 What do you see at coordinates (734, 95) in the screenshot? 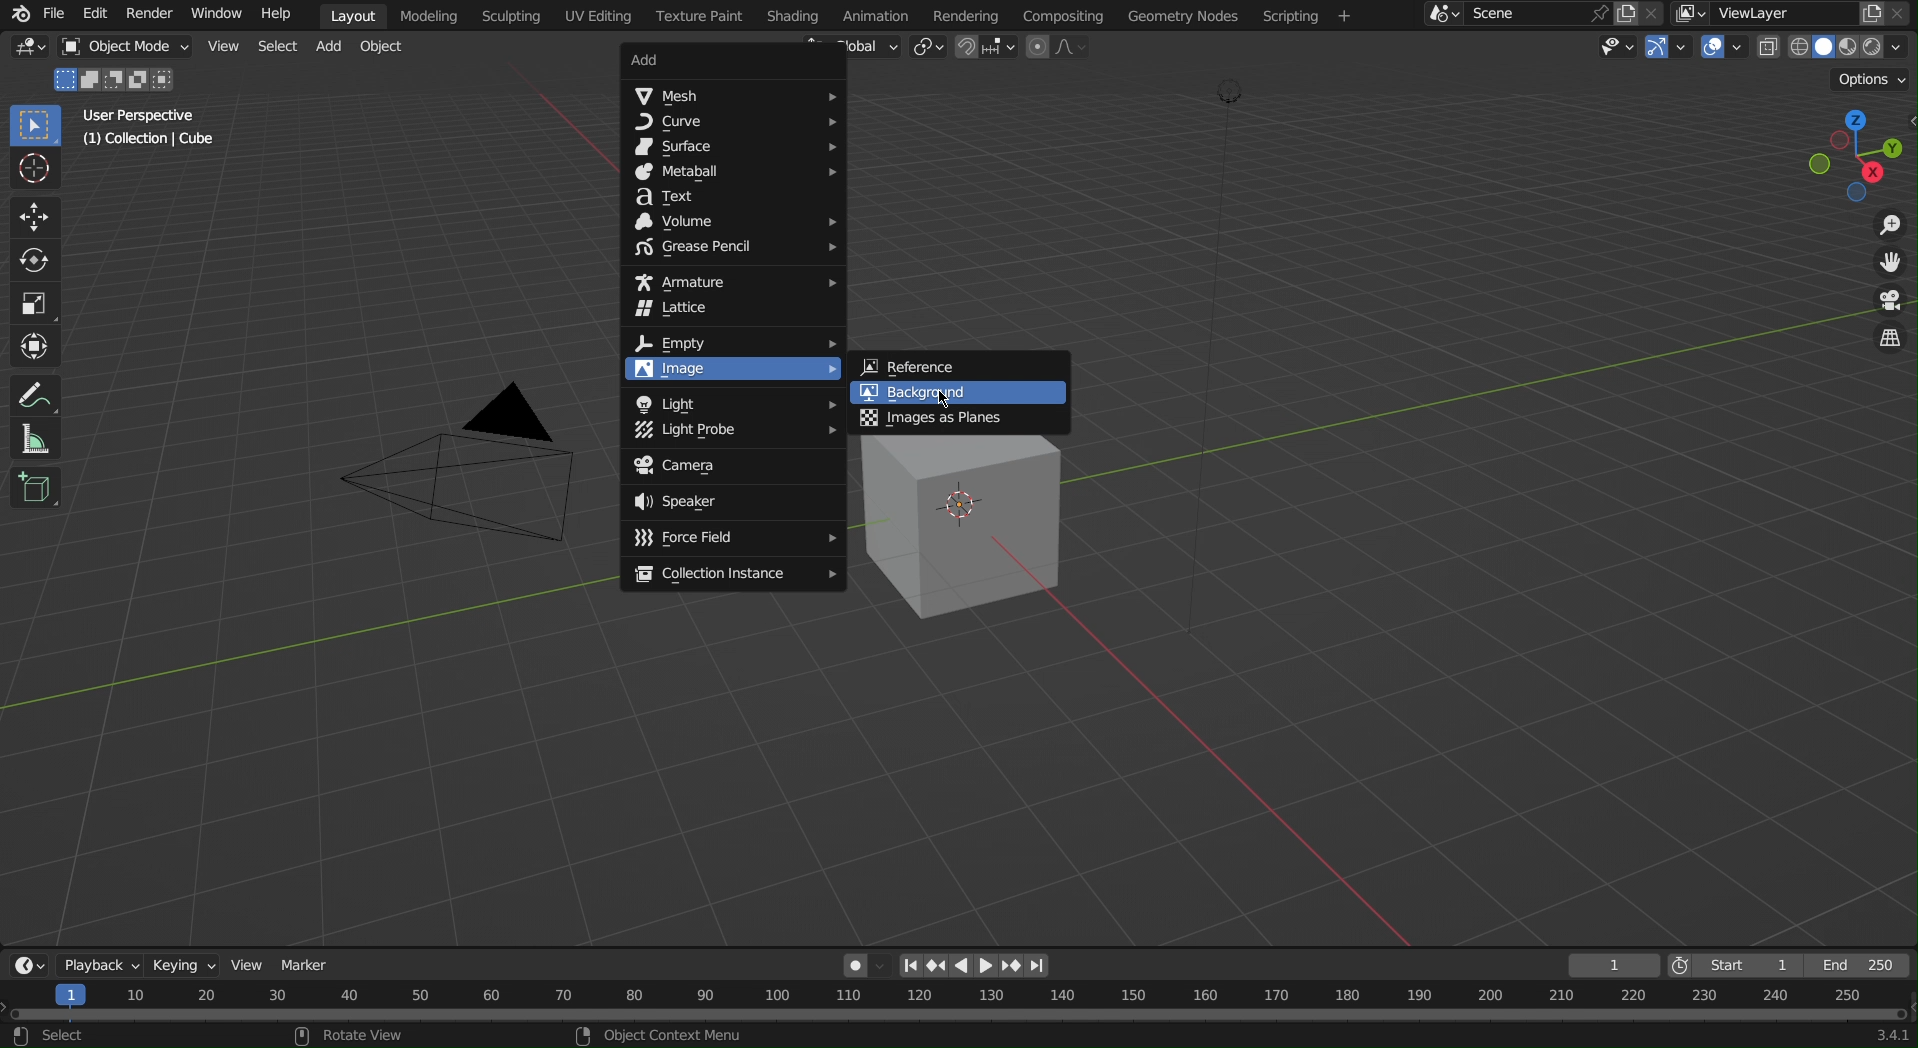
I see `Mesh` at bounding box center [734, 95].